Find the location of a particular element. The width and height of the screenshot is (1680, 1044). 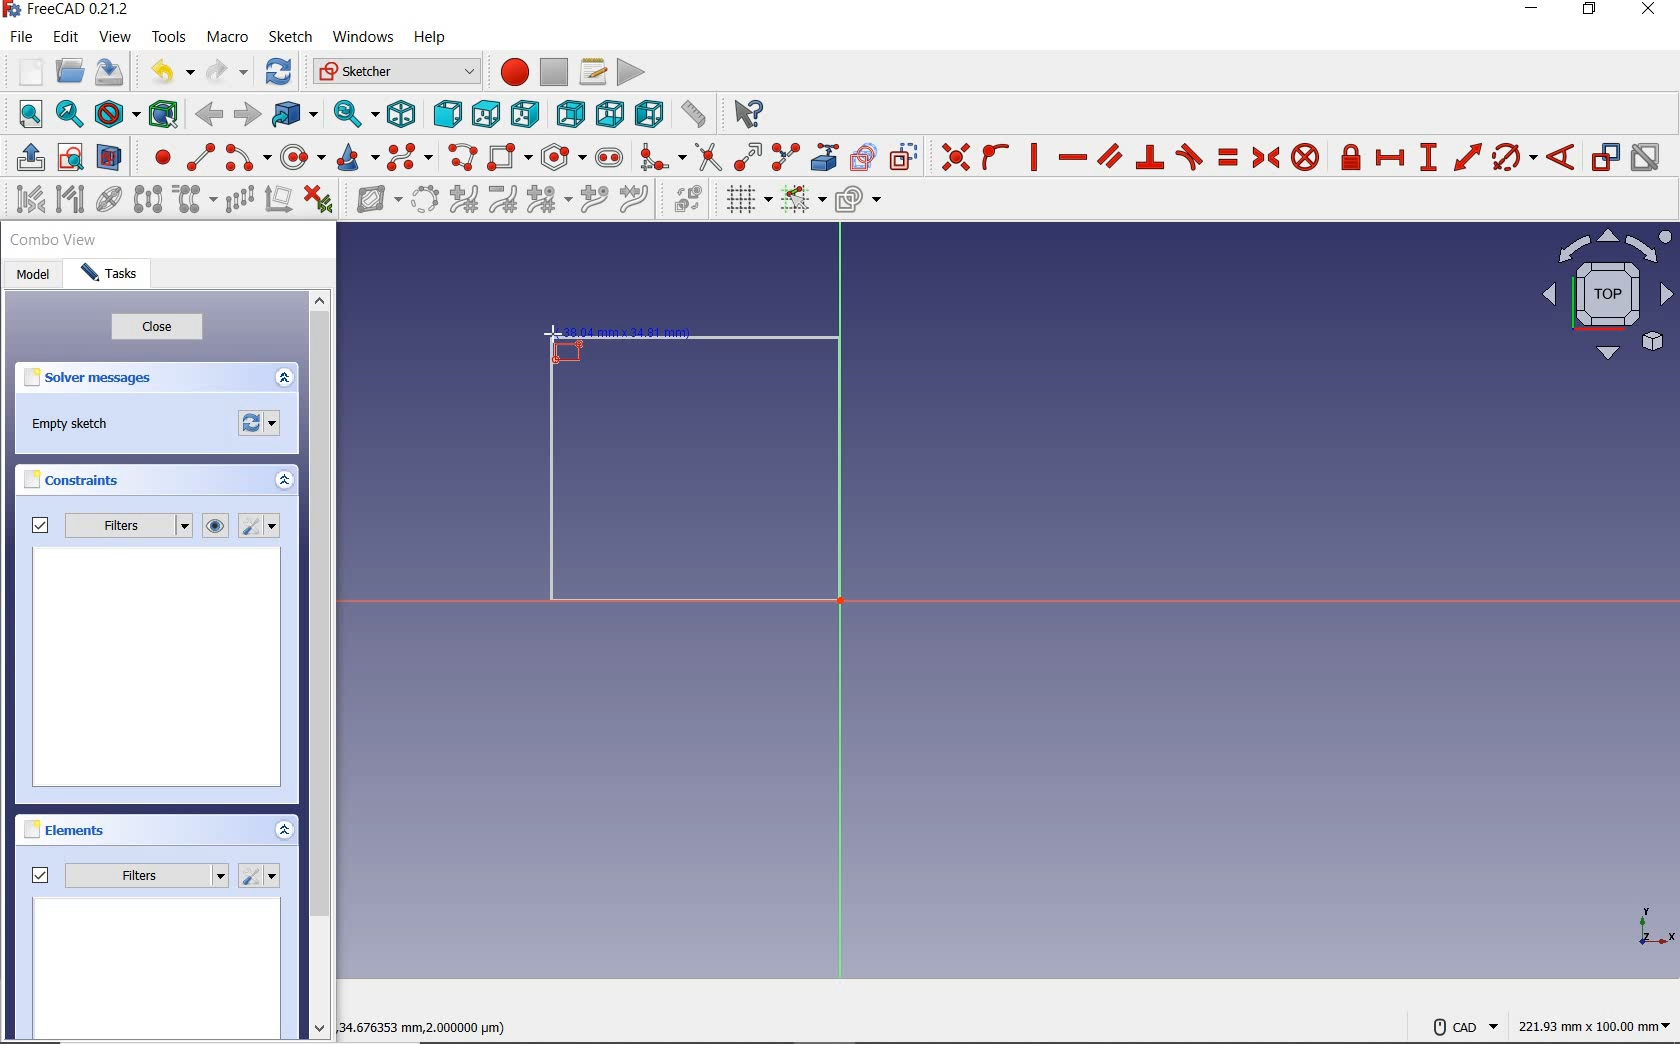

redo is located at coordinates (227, 72).